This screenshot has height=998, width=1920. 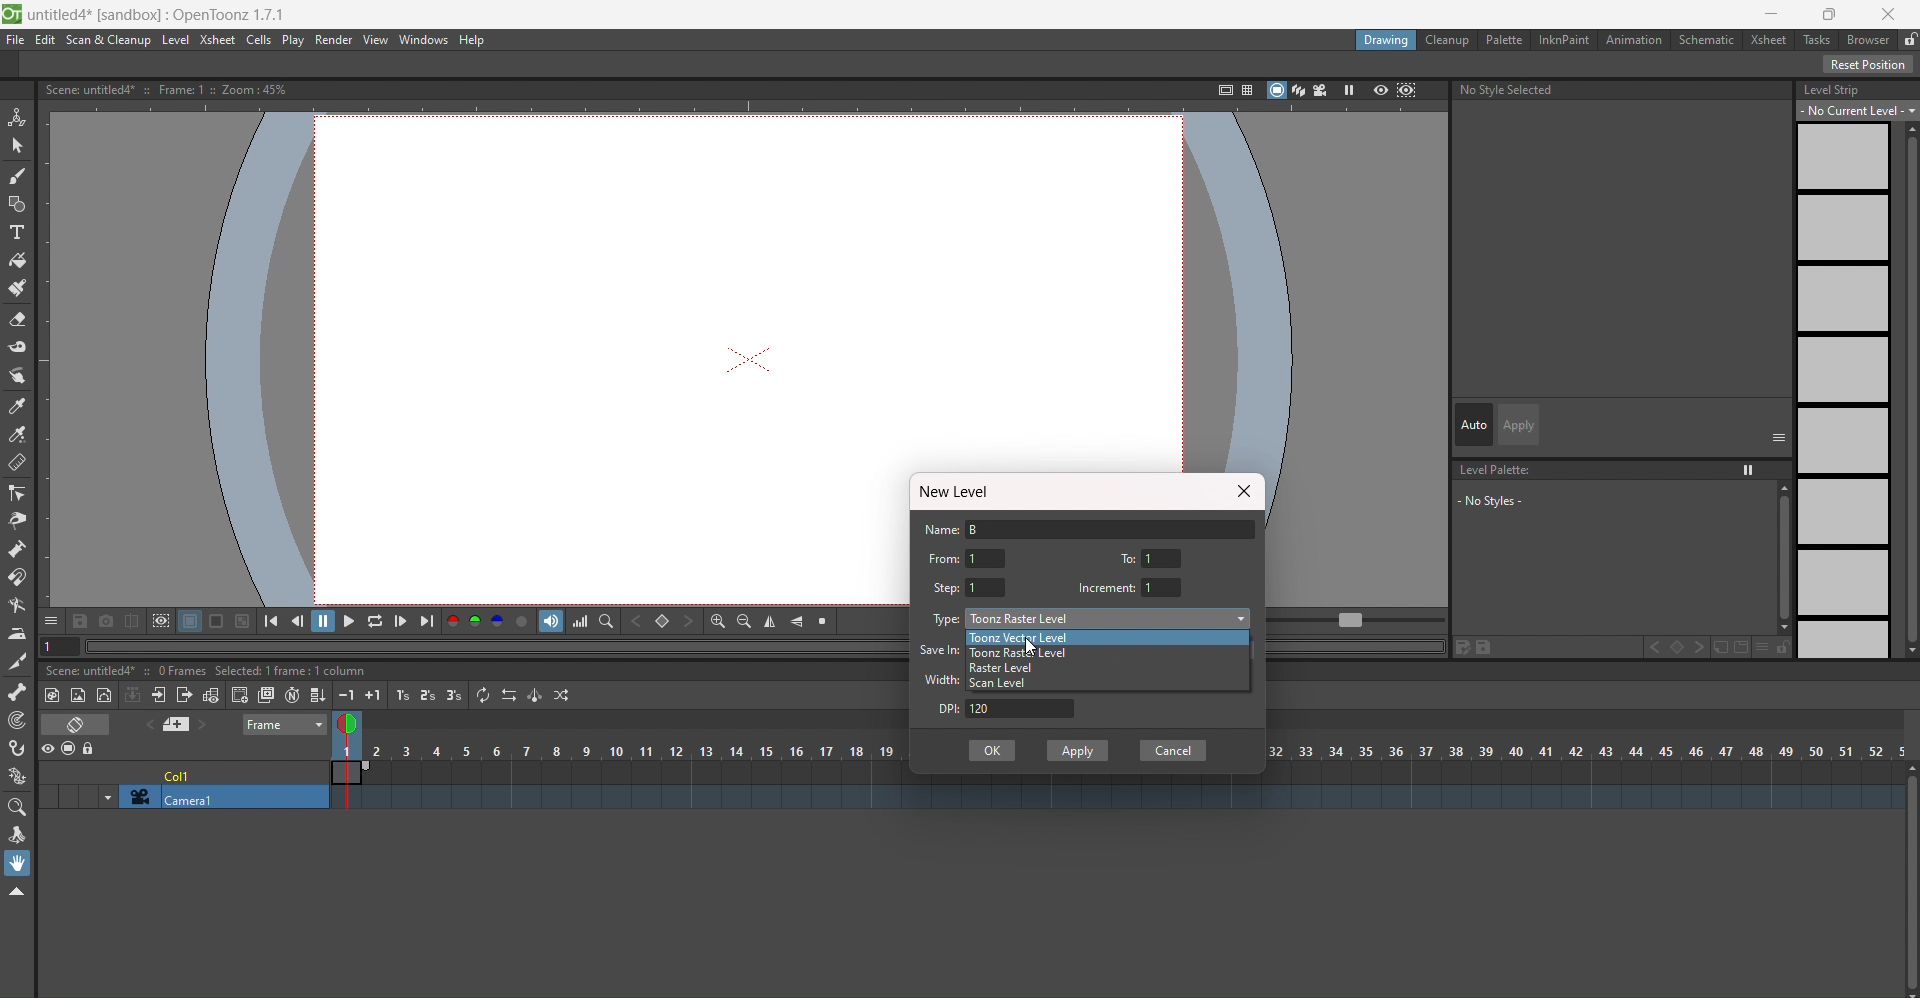 What do you see at coordinates (1908, 390) in the screenshot?
I see `Scroll bar` at bounding box center [1908, 390].